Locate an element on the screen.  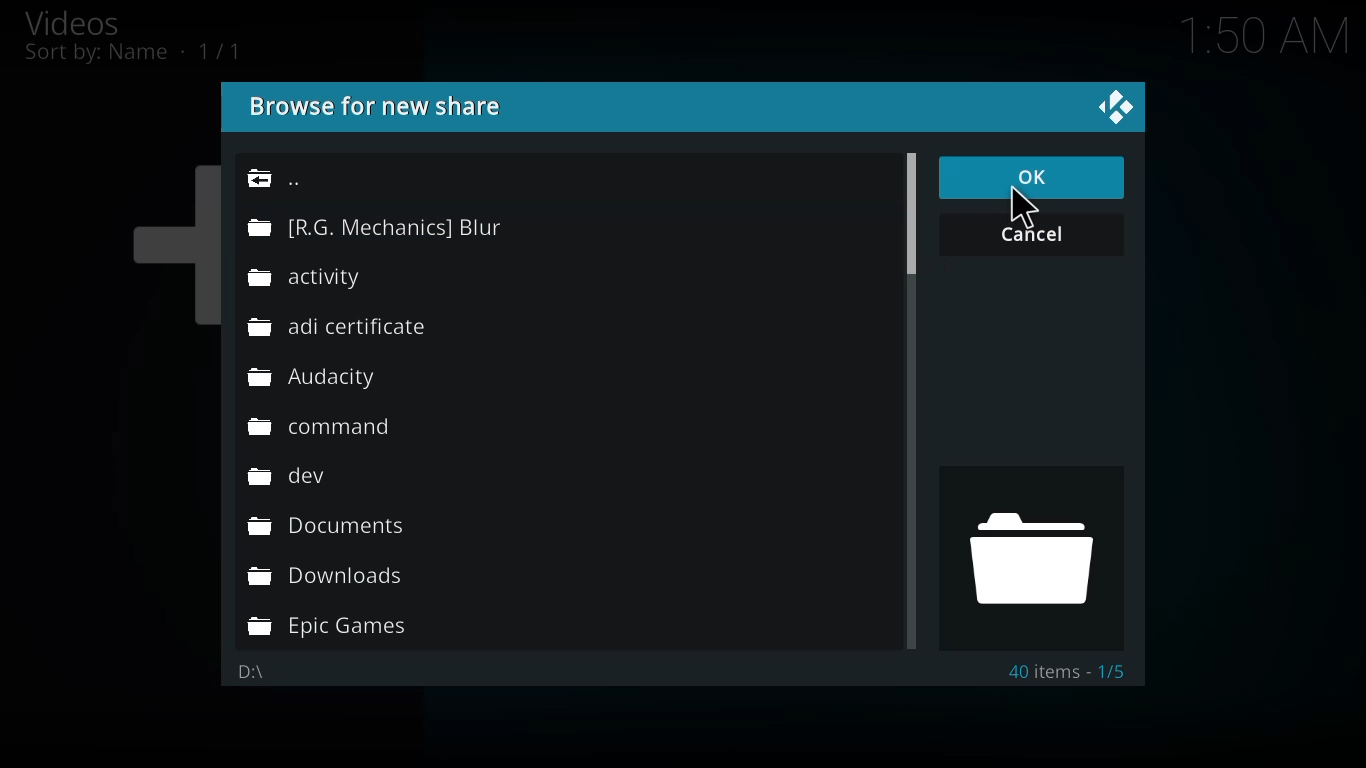
drive is located at coordinates (1028, 555).